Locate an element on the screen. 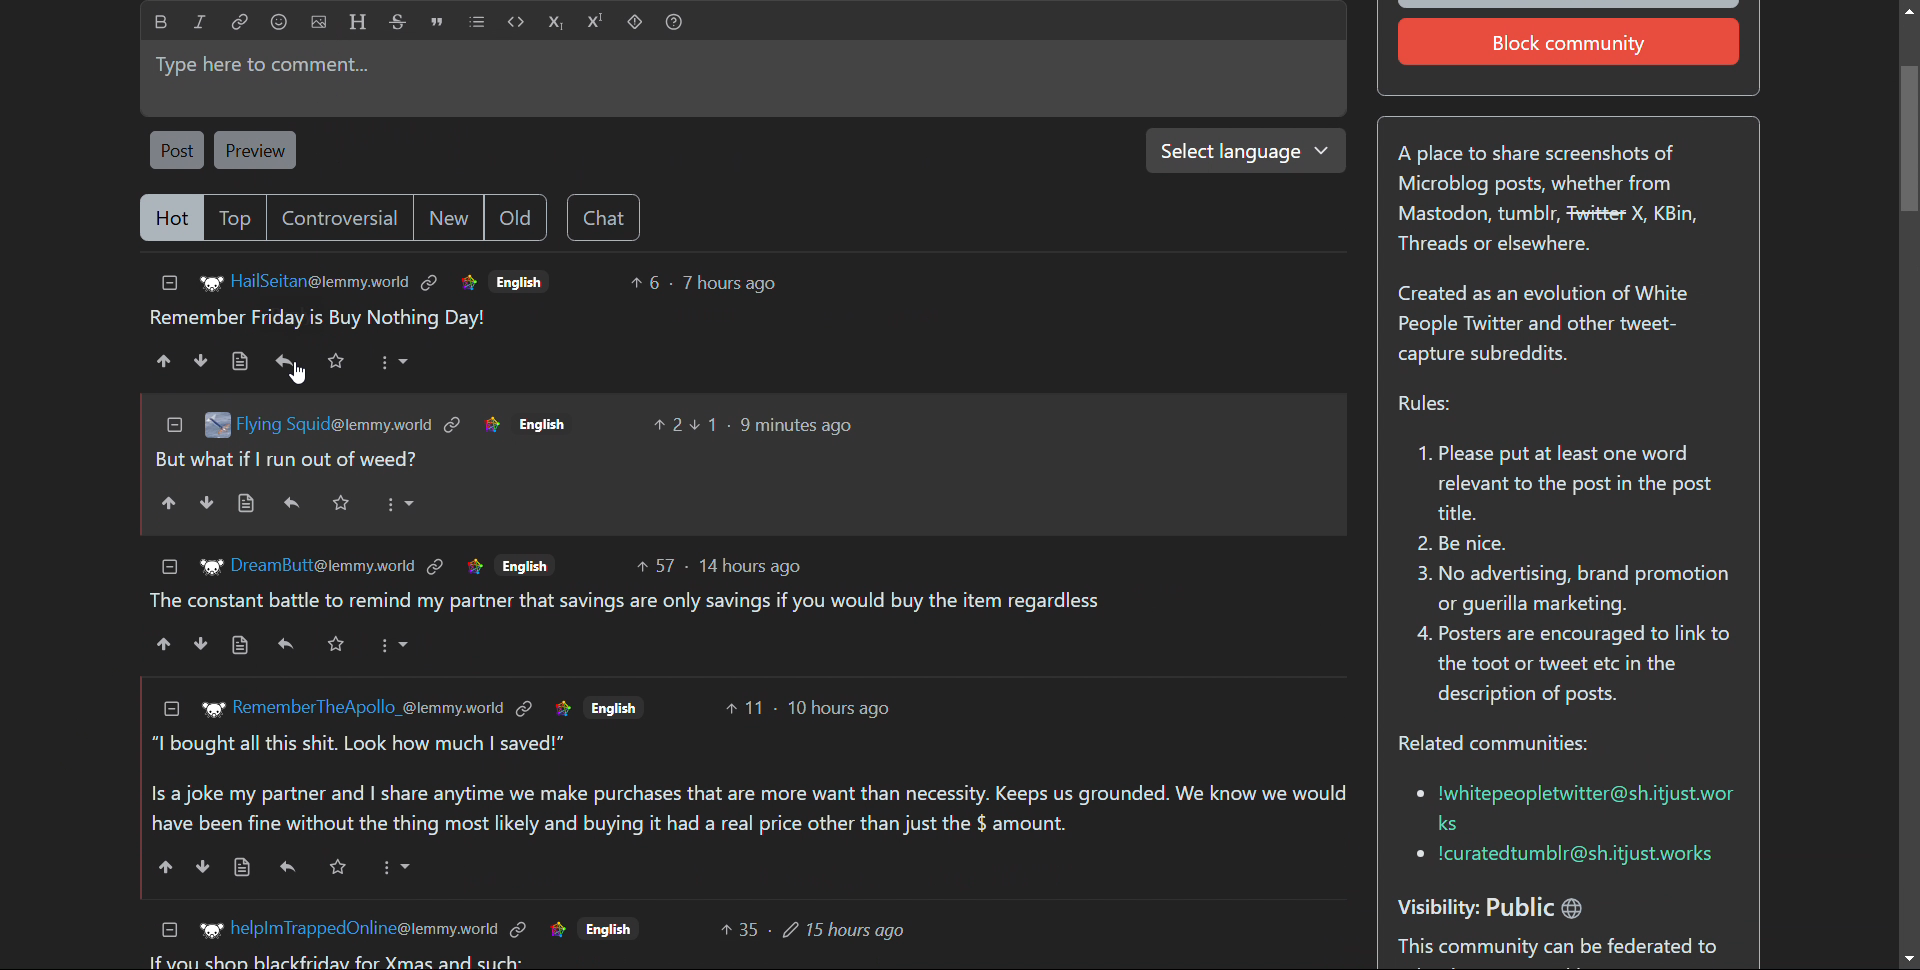 The height and width of the screenshot is (970, 1920). This community can be federated to is located at coordinates (1564, 949).